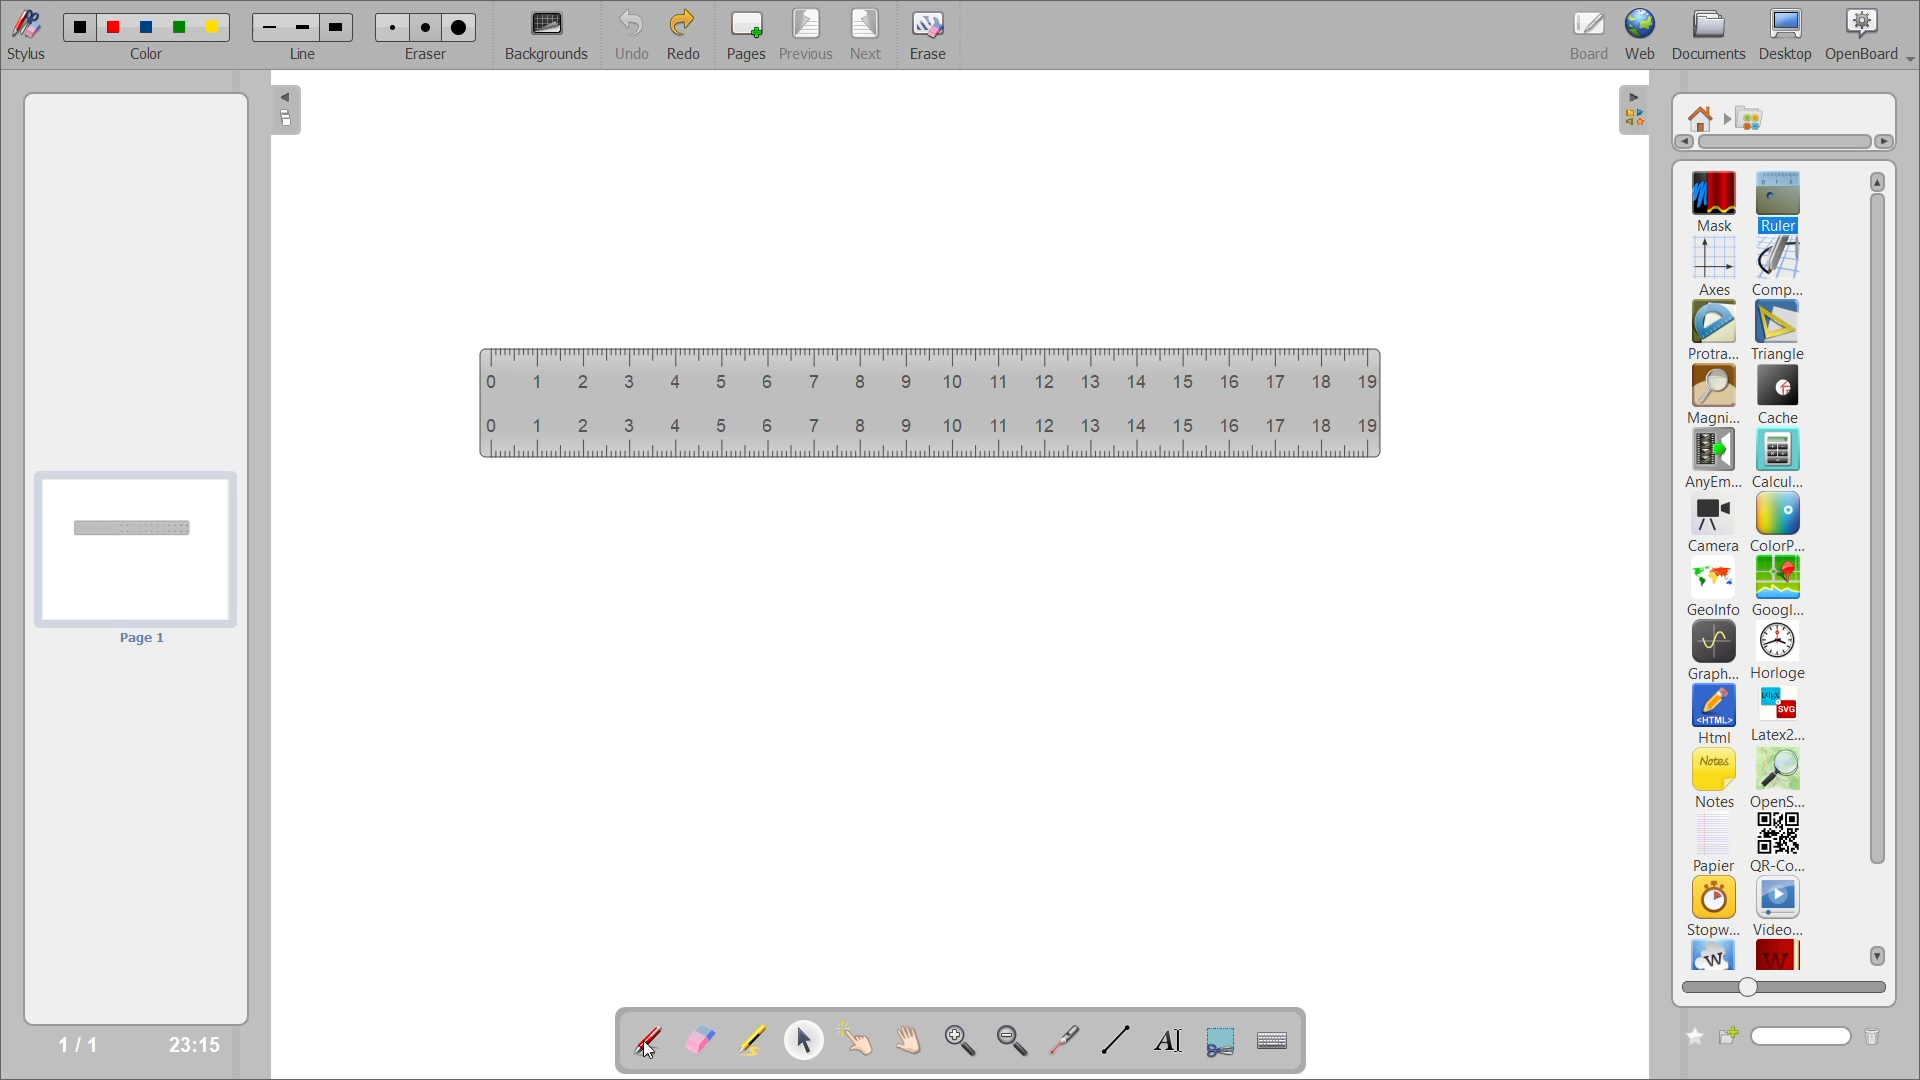 This screenshot has height=1080, width=1920. I want to click on horloge, so click(1779, 650).